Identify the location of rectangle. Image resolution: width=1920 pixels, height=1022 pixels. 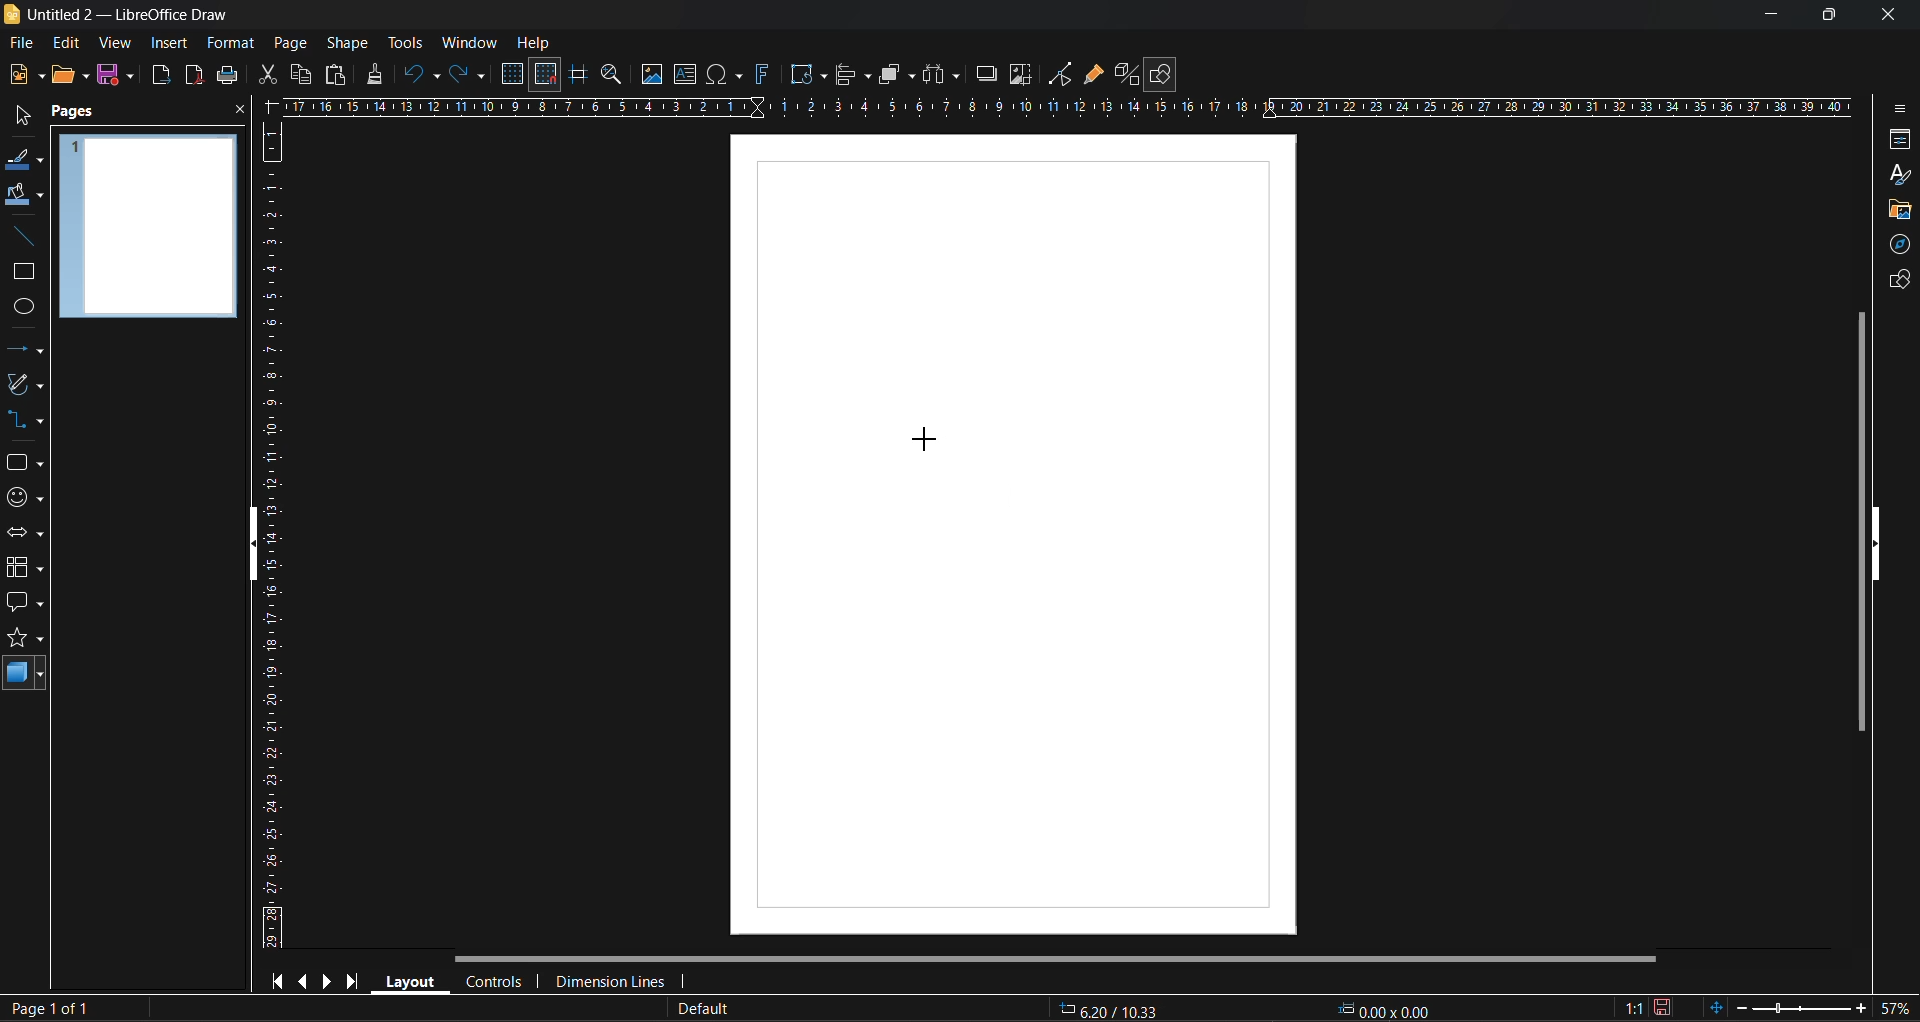
(24, 273).